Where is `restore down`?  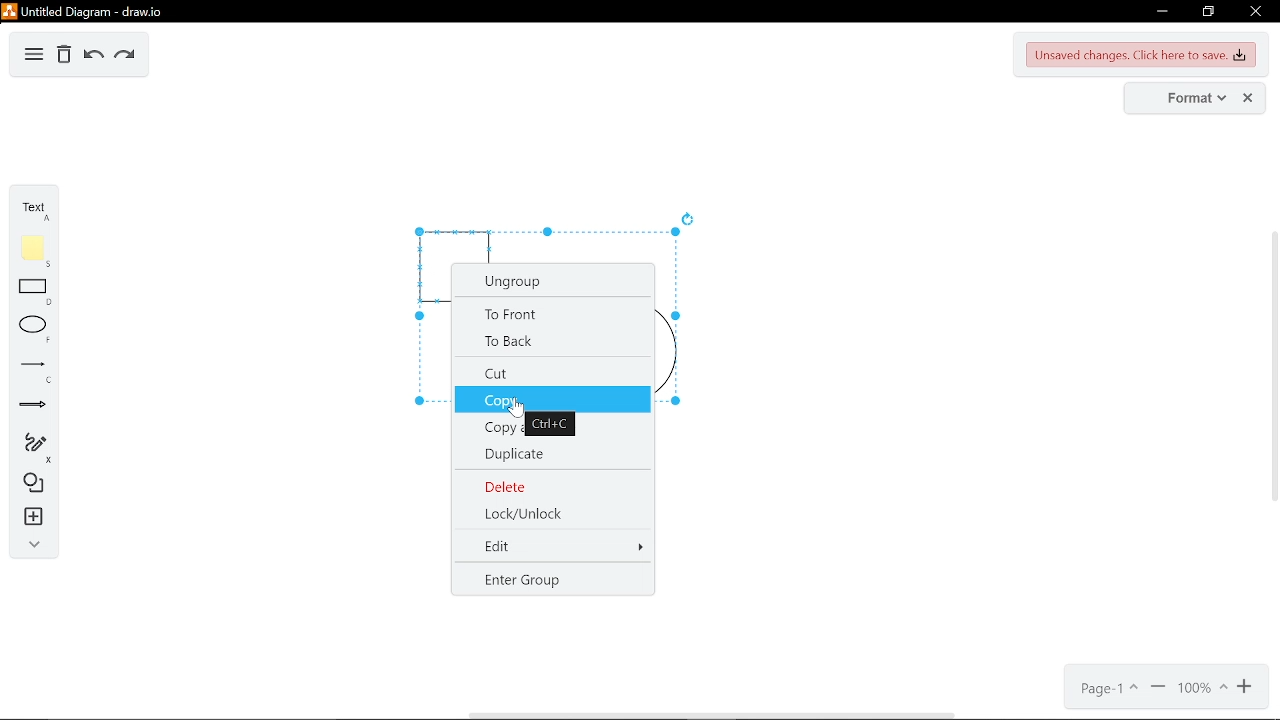
restore down is located at coordinates (1210, 12).